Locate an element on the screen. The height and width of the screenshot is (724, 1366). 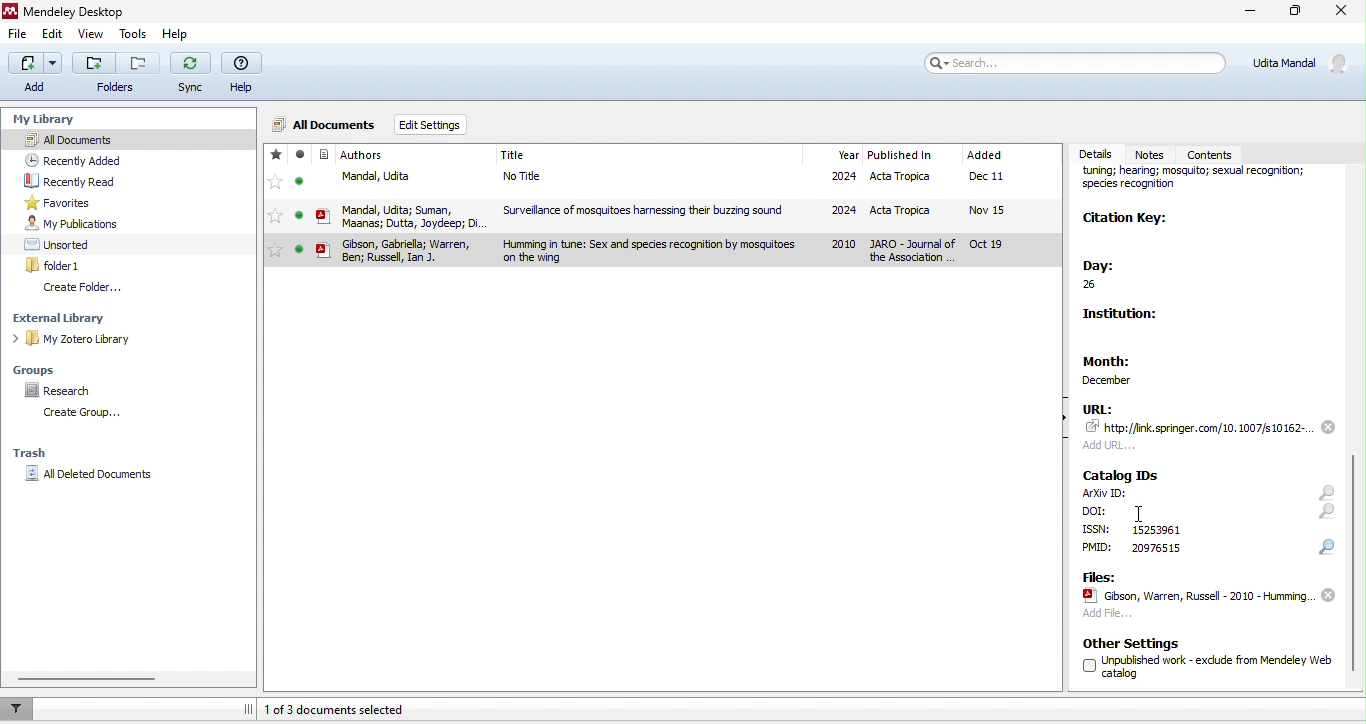
checkbox is located at coordinates (1088, 666).